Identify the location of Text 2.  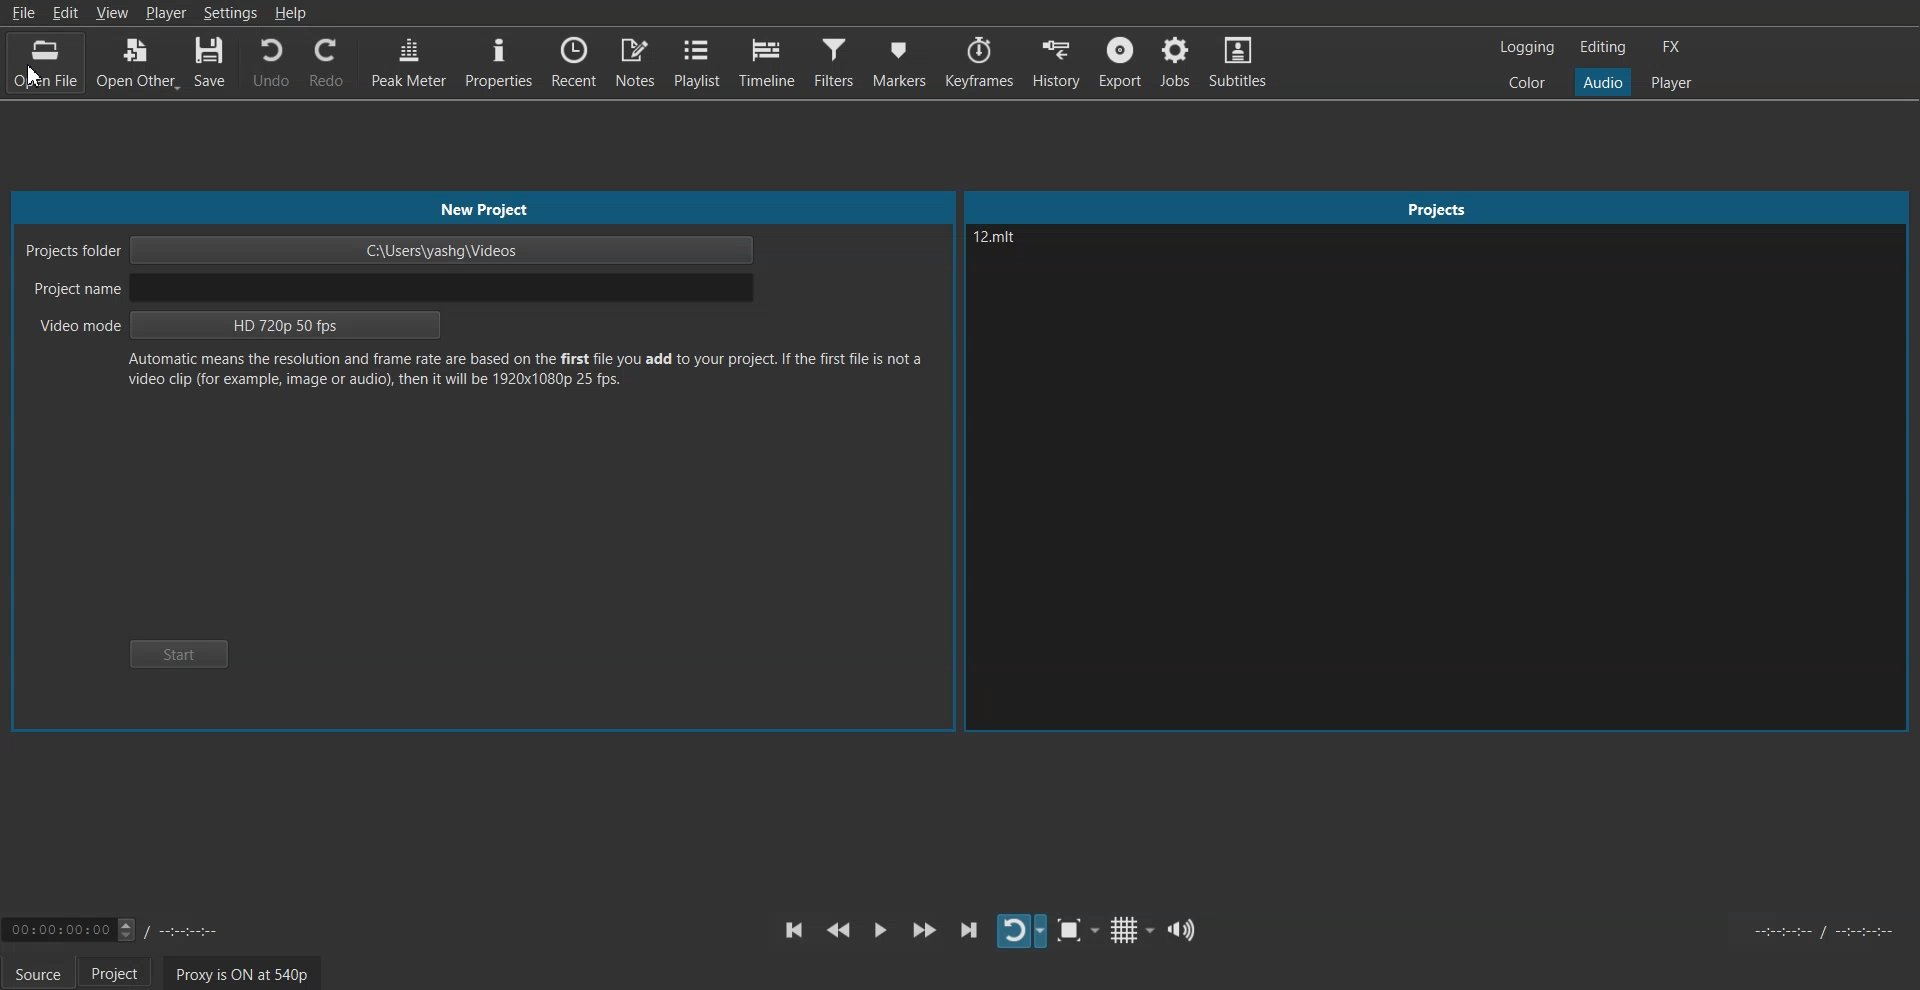
(523, 370).